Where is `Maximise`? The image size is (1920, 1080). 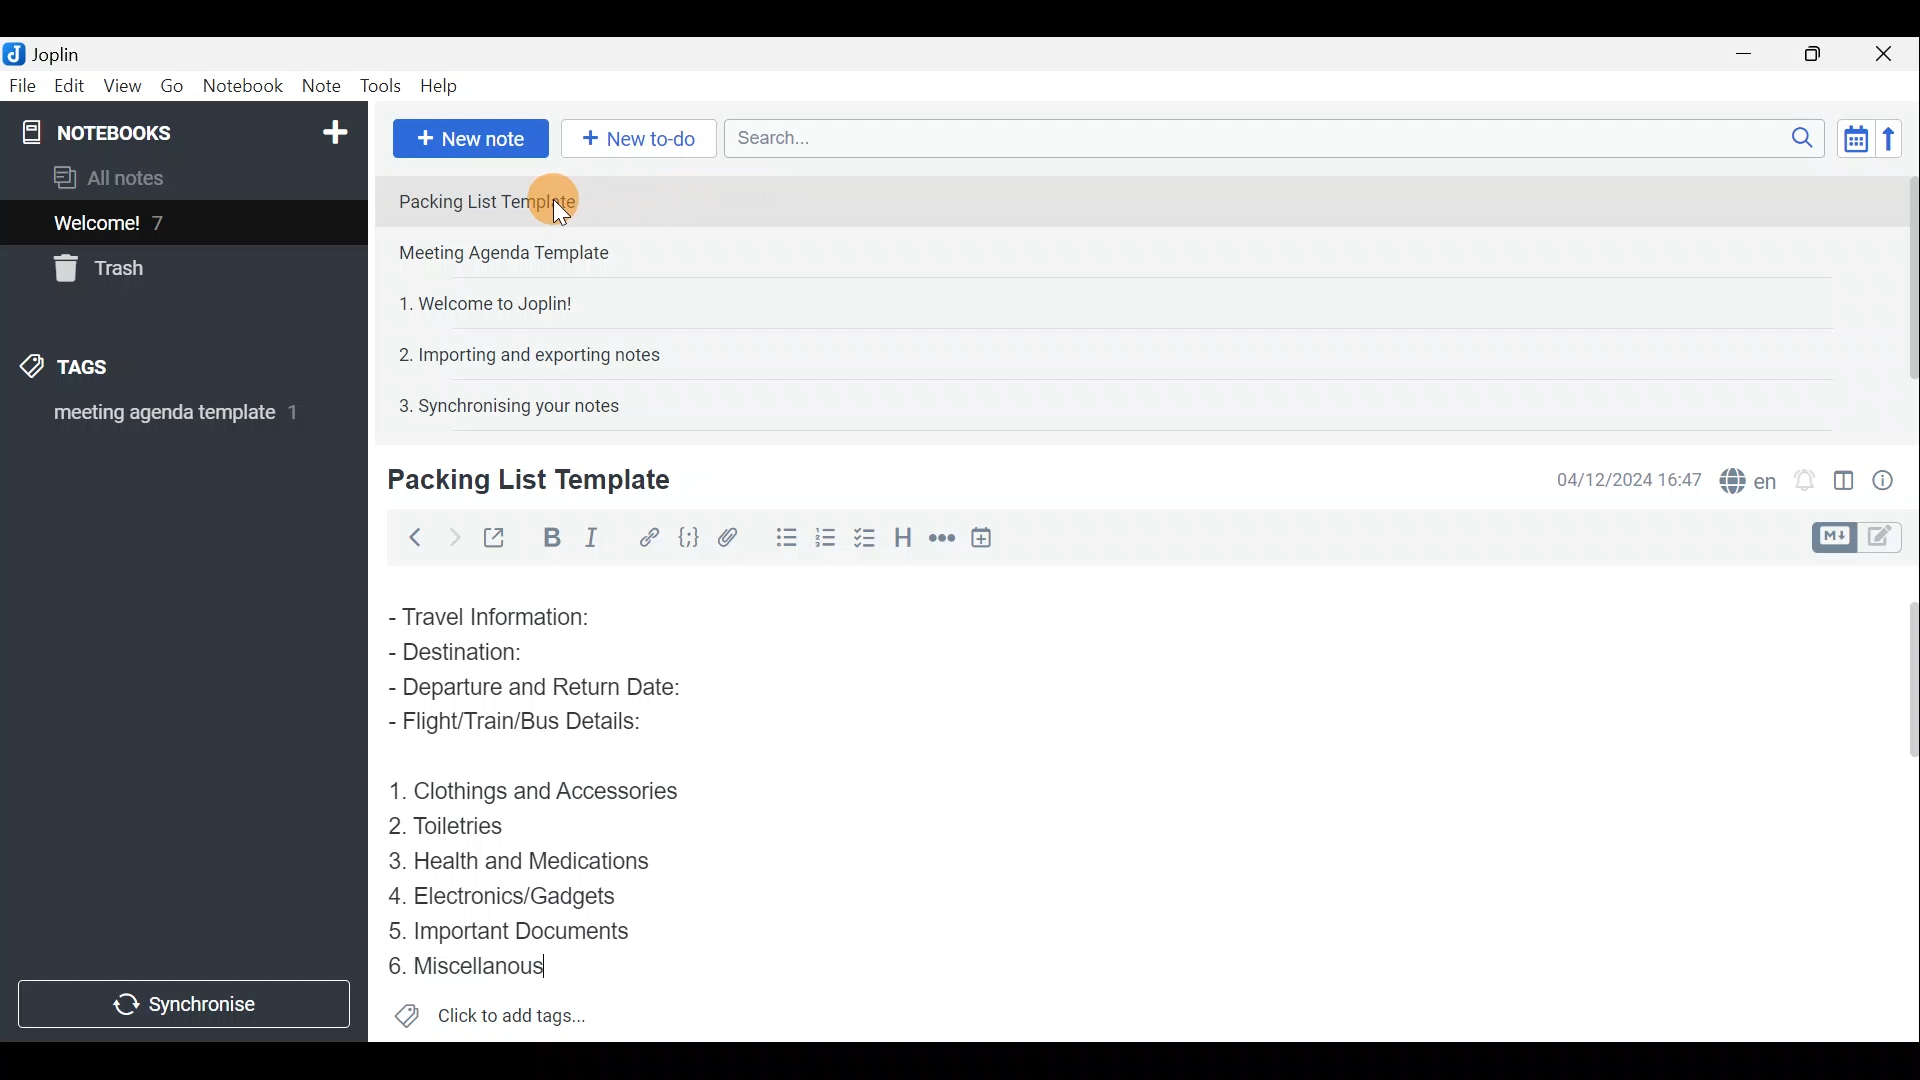
Maximise is located at coordinates (1820, 54).